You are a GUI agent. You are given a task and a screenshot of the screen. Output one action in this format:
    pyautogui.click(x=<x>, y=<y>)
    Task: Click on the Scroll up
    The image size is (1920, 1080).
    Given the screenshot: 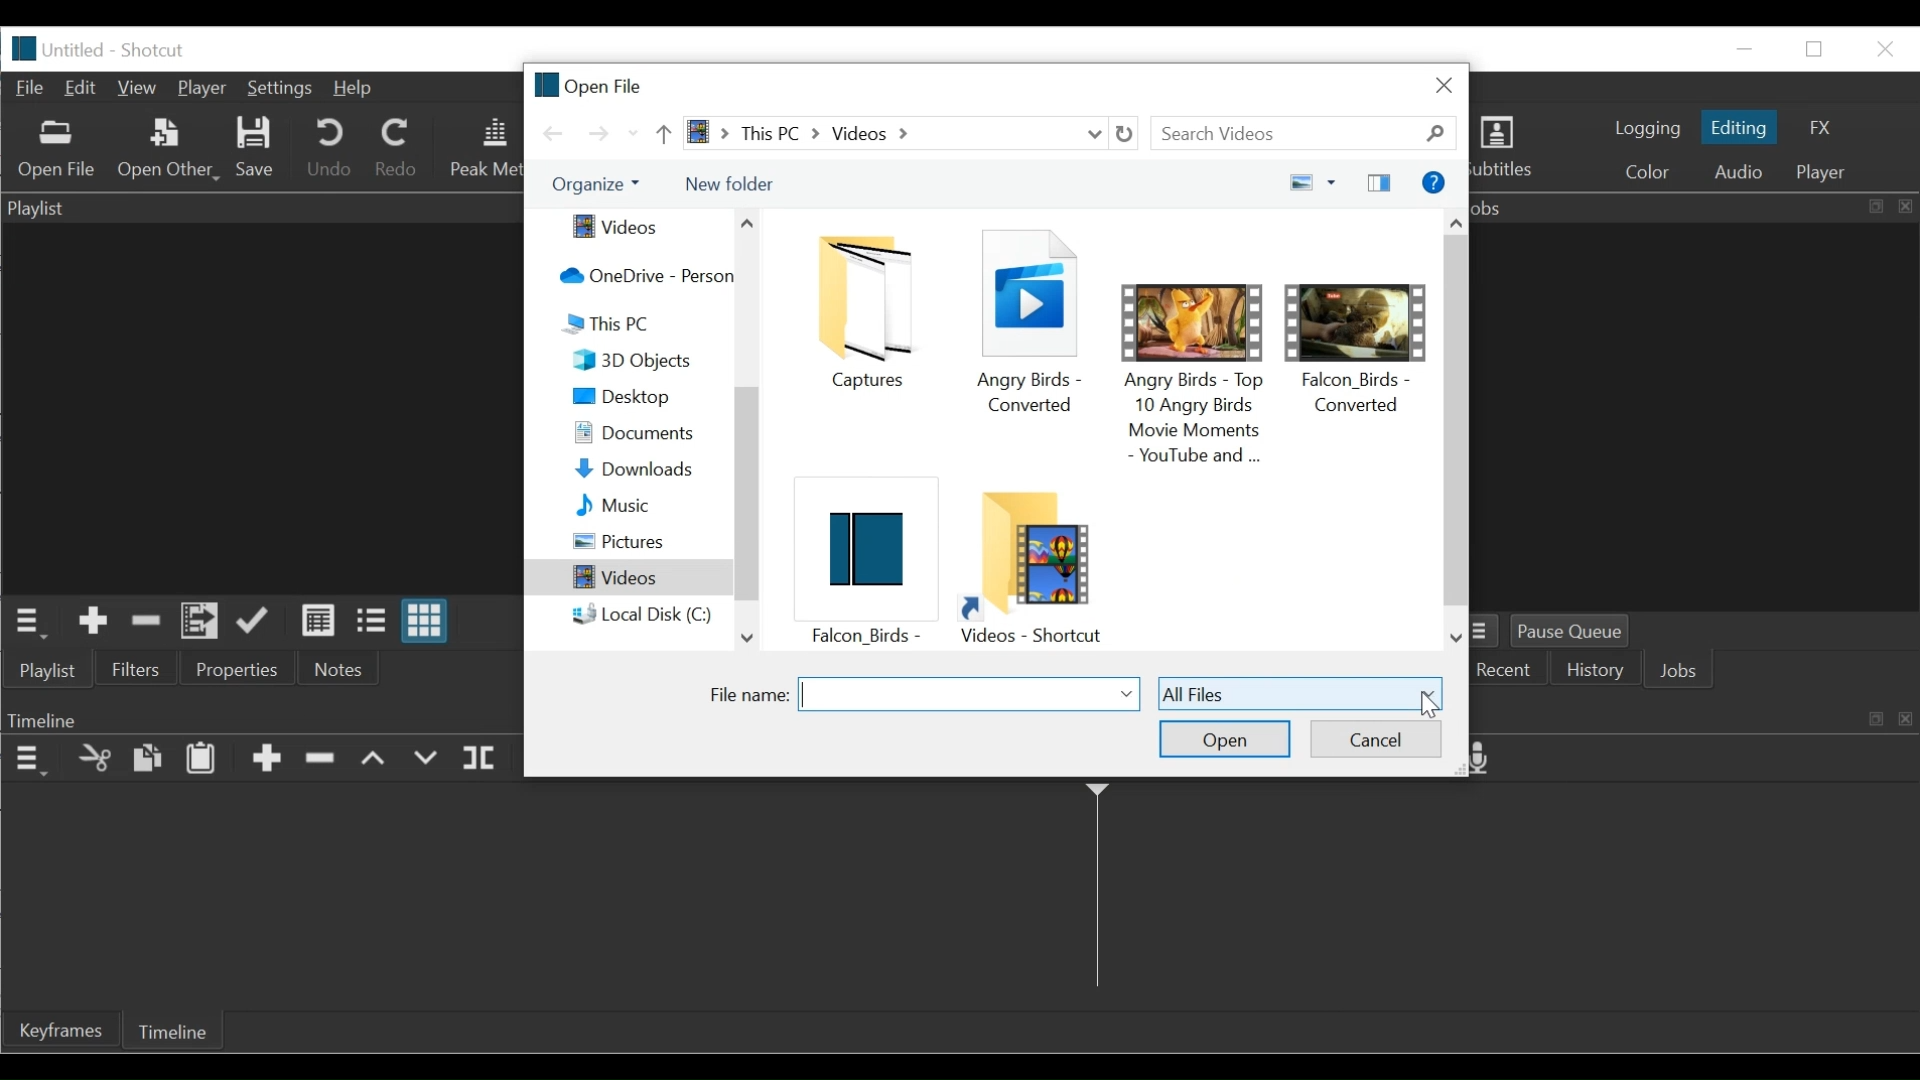 What is the action you would take?
    pyautogui.click(x=1457, y=219)
    